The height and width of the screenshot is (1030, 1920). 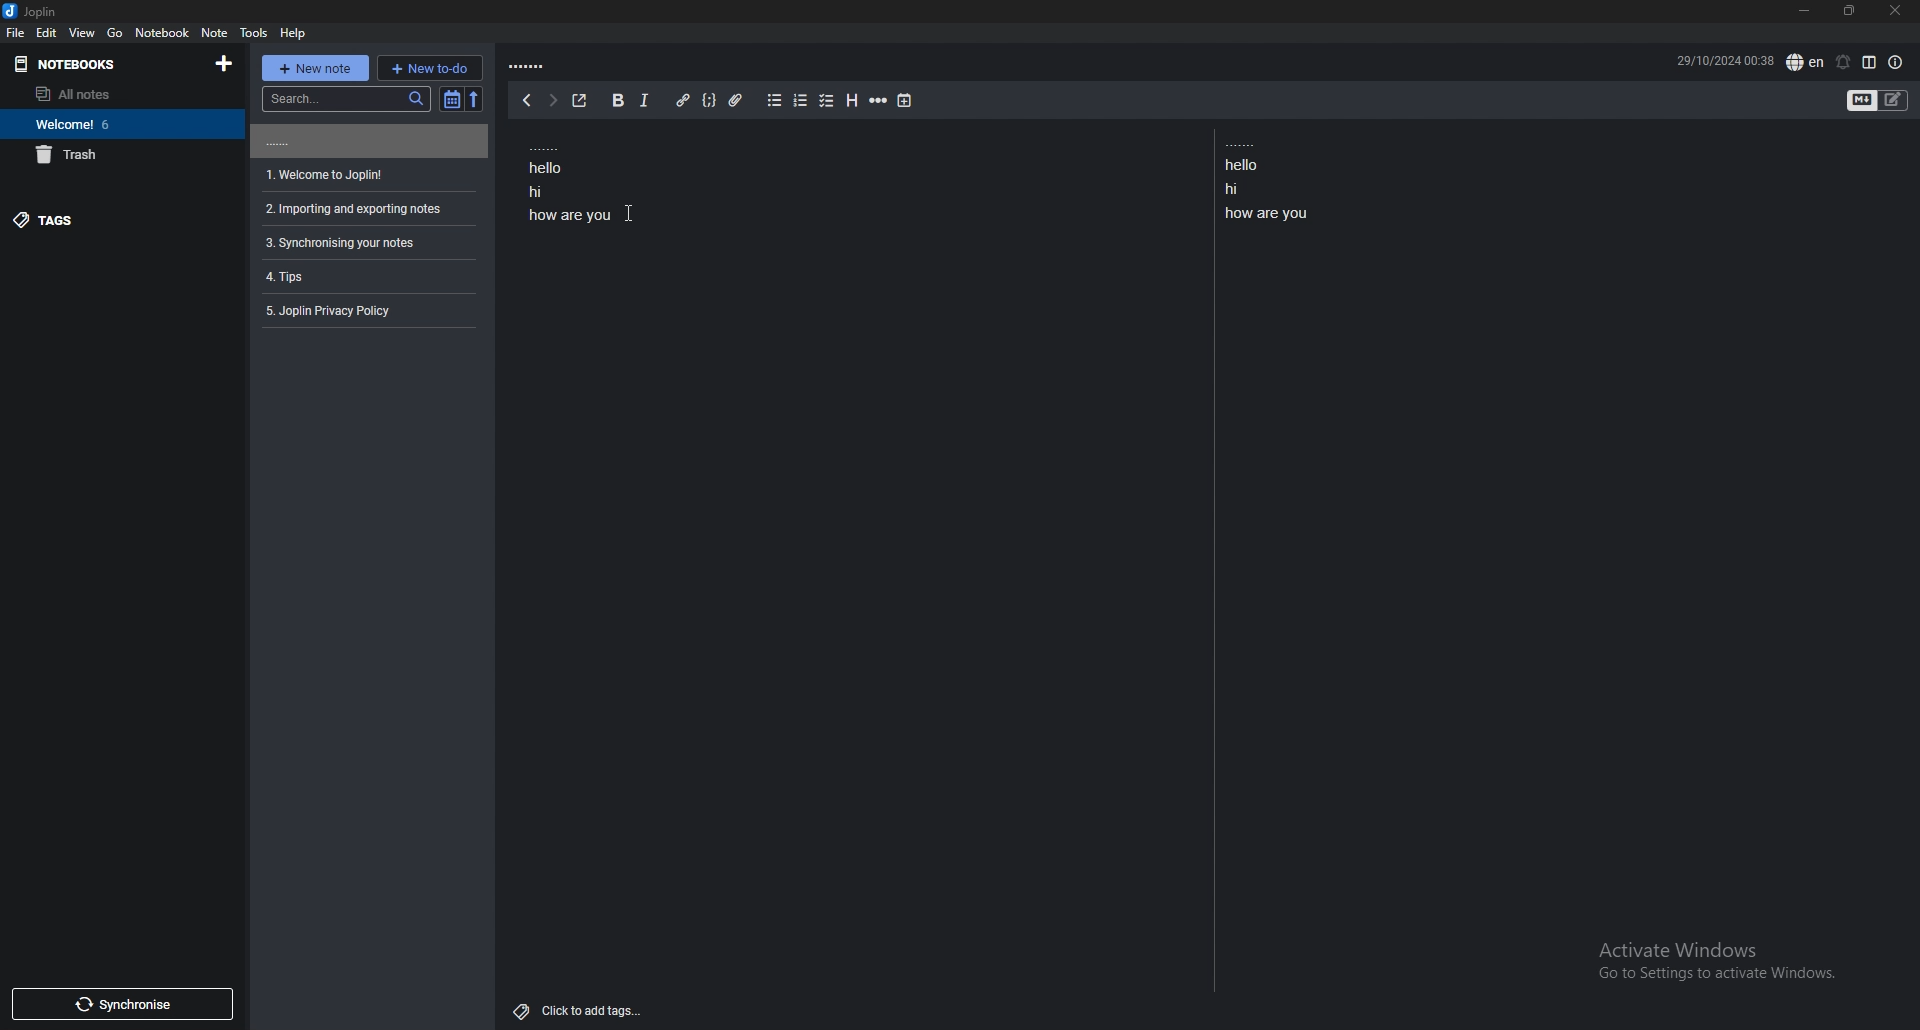 What do you see at coordinates (345, 98) in the screenshot?
I see `search bar` at bounding box center [345, 98].